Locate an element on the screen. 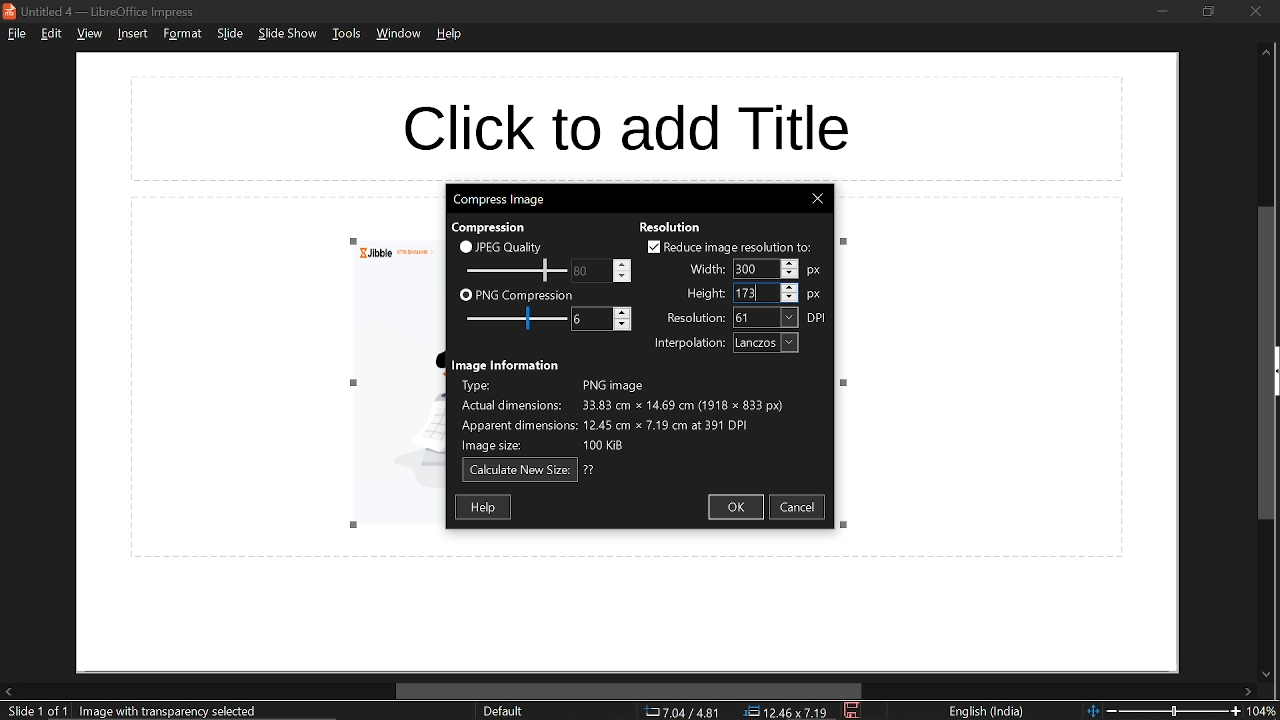 The width and height of the screenshot is (1280, 720). Increase  is located at coordinates (623, 312).